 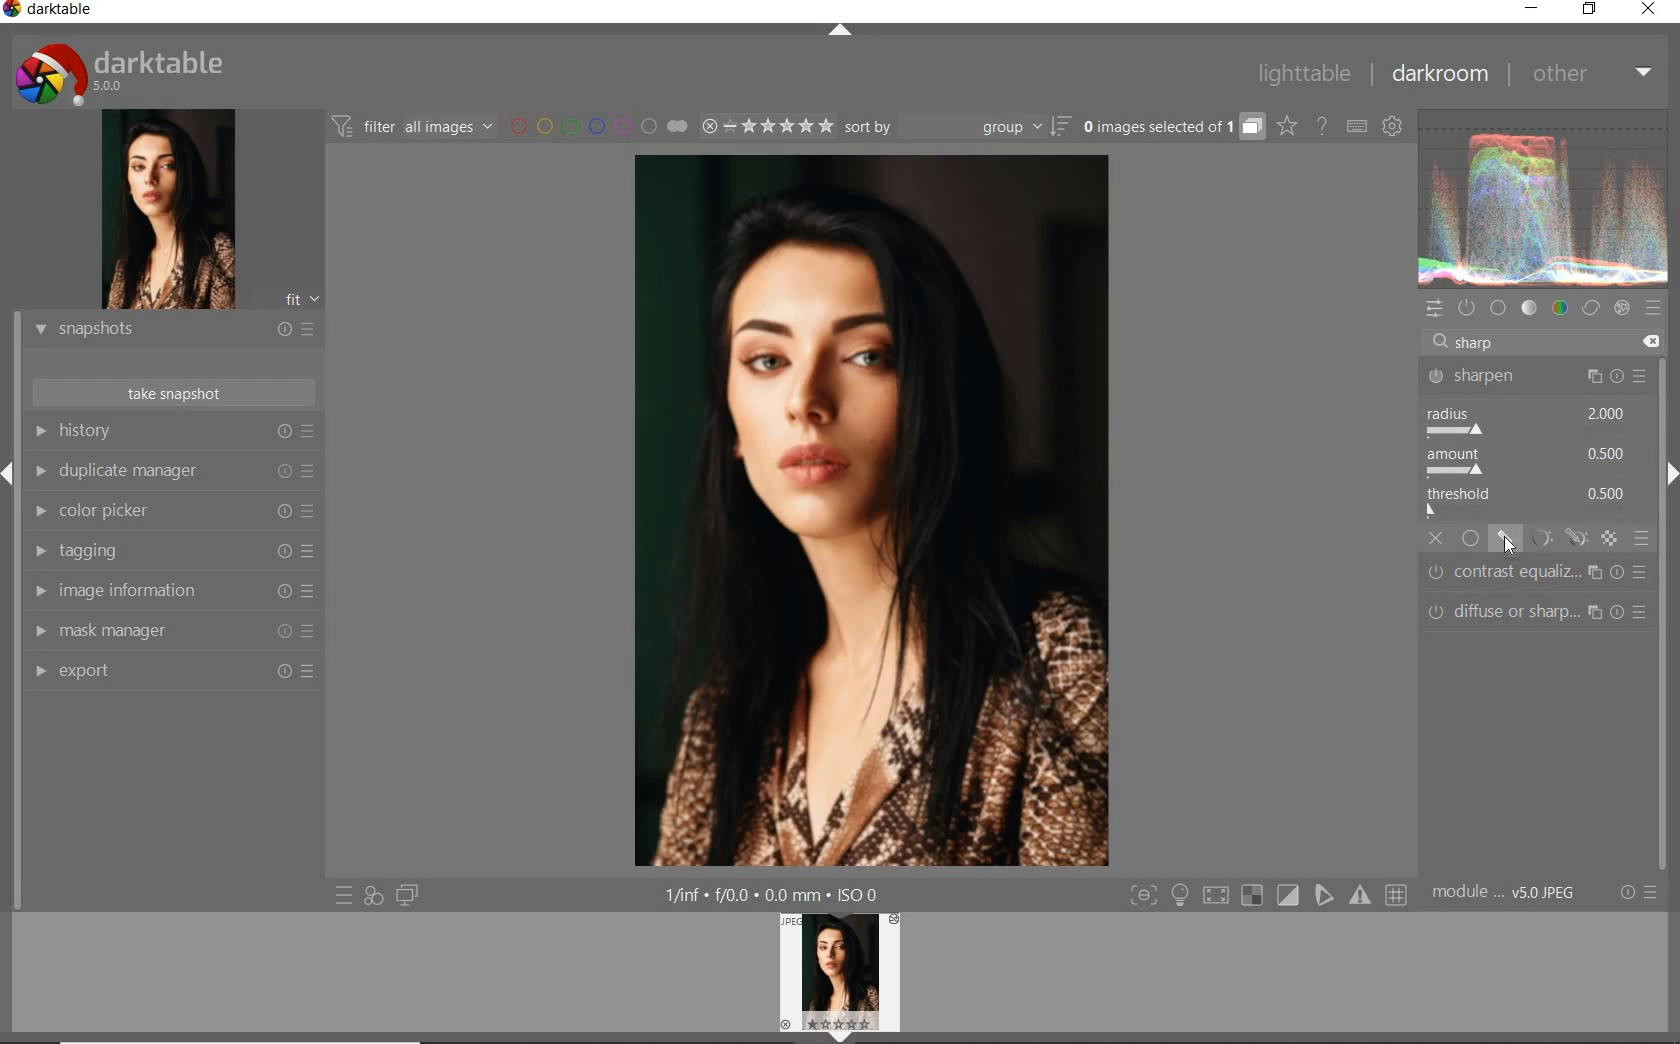 What do you see at coordinates (958, 126) in the screenshot?
I see `sort` at bounding box center [958, 126].